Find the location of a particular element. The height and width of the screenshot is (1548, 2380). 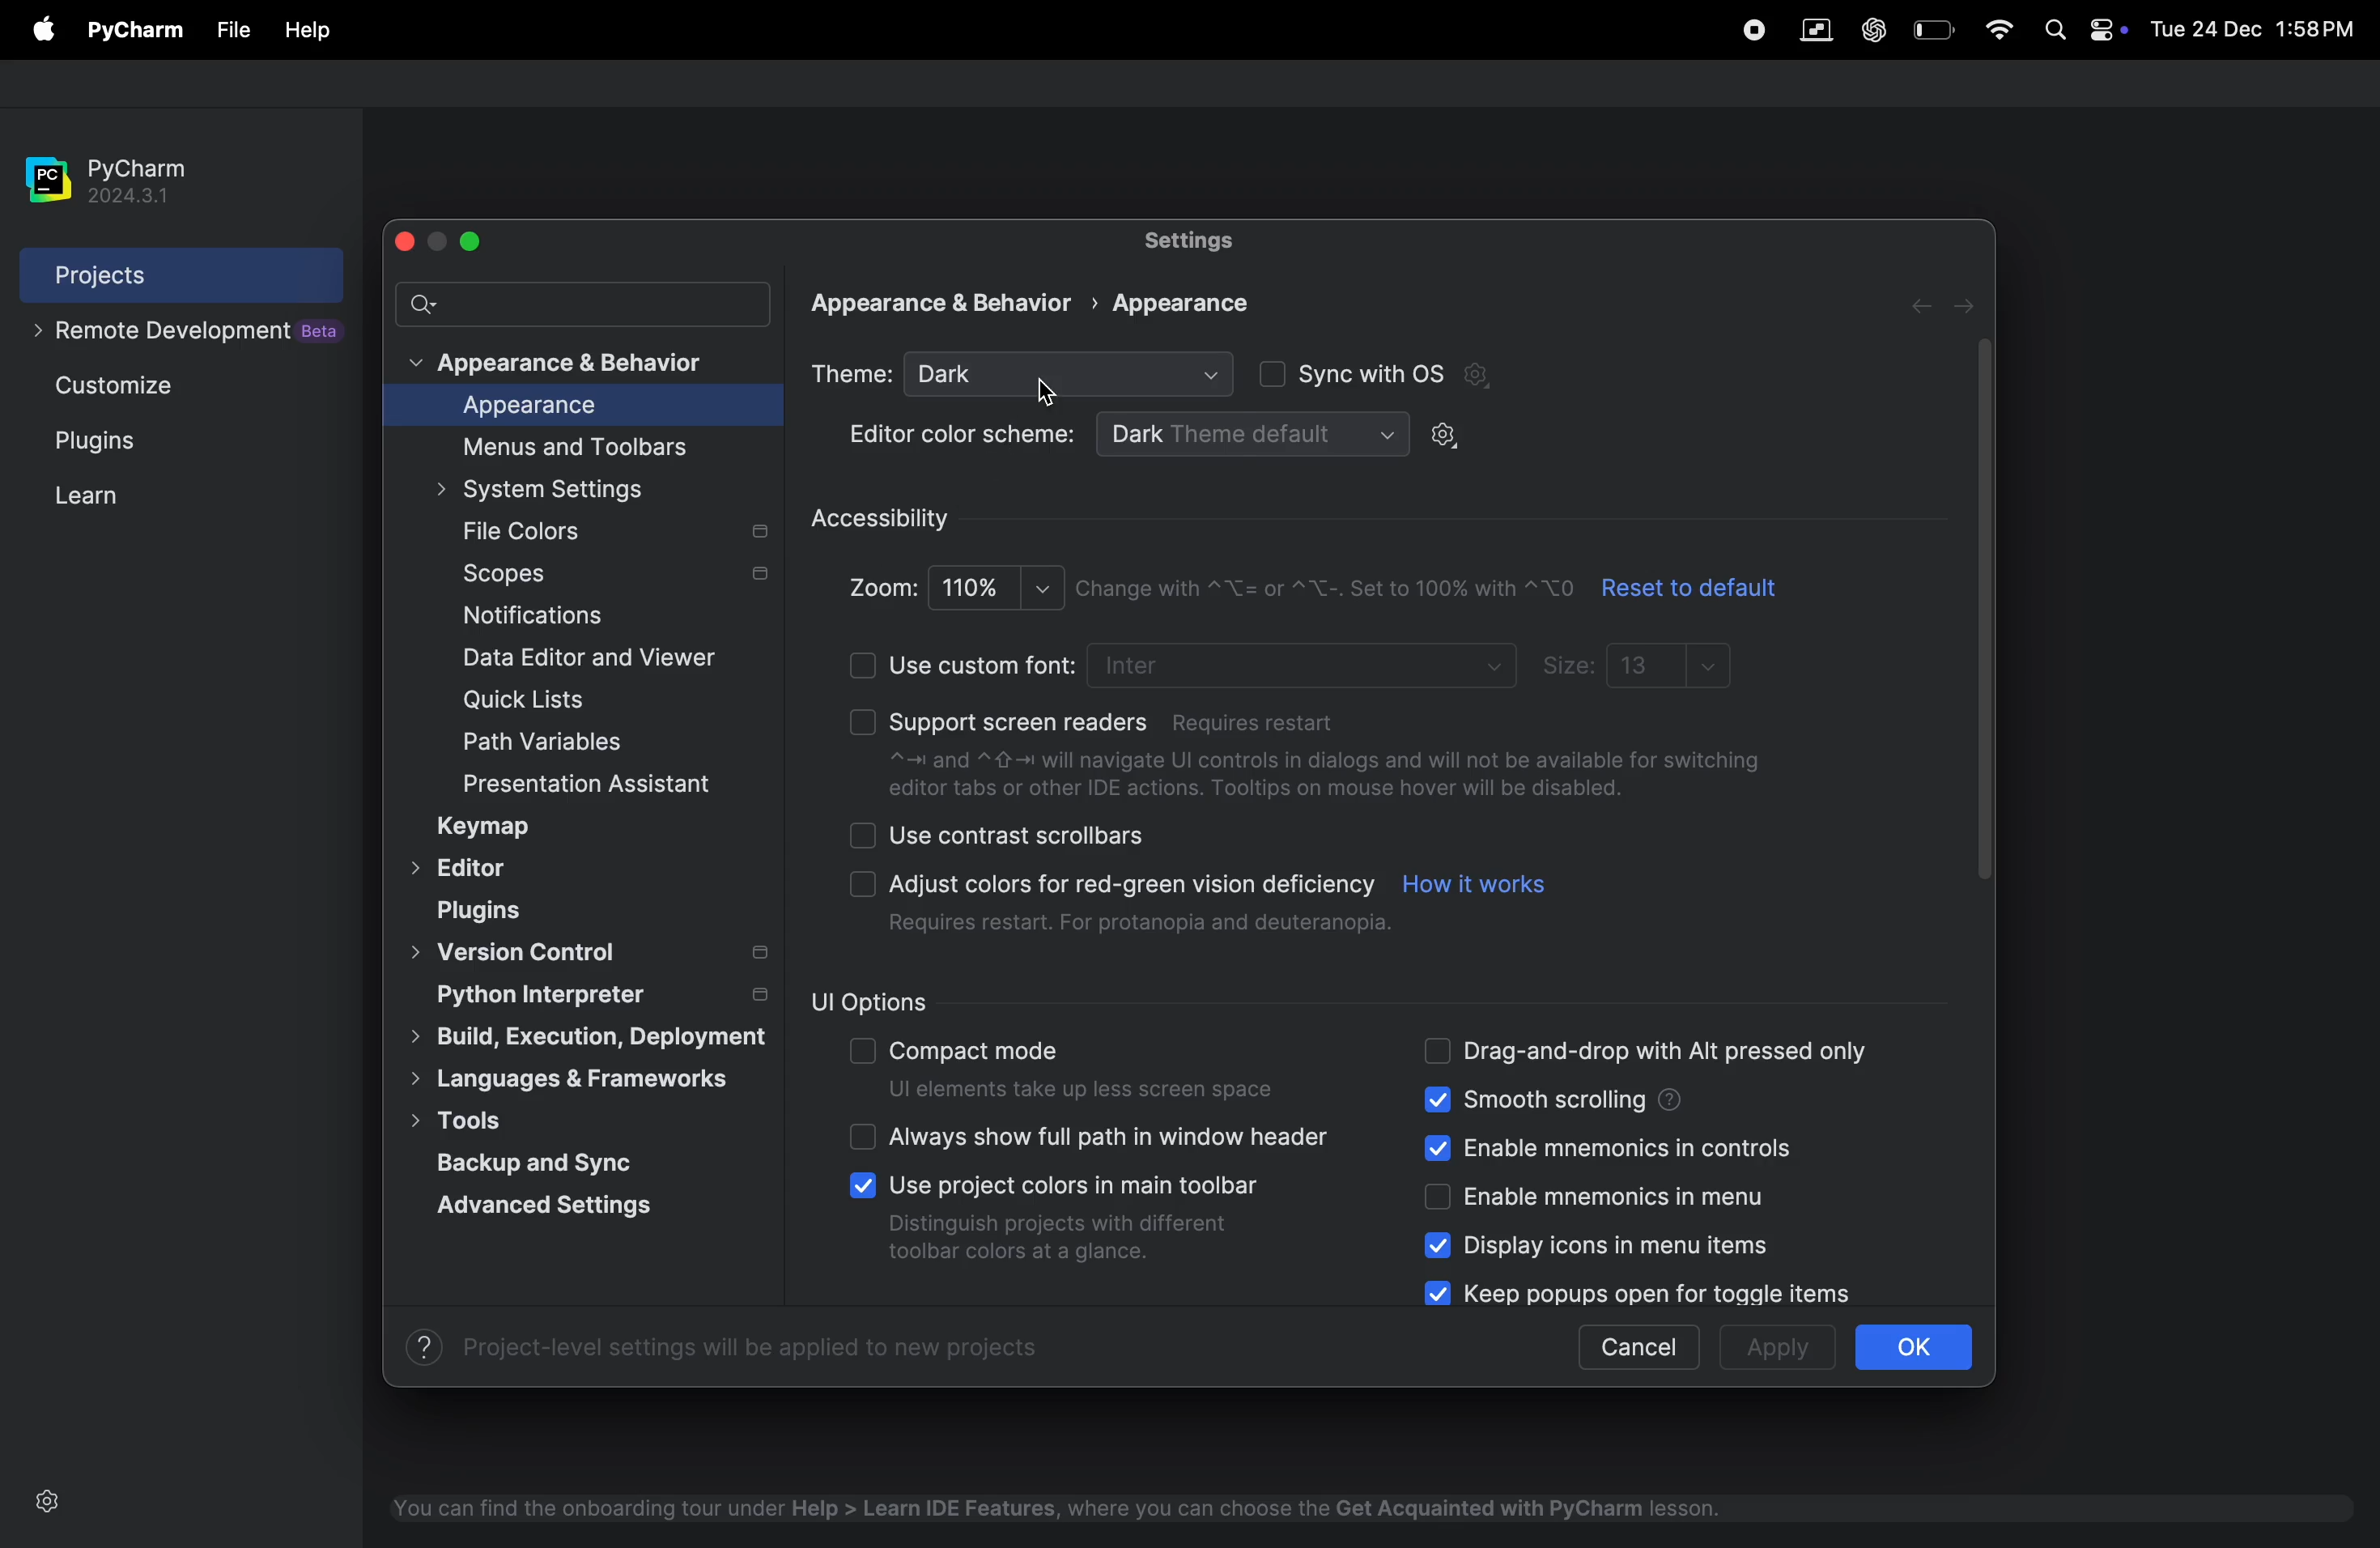

advanced settings is located at coordinates (539, 1210).